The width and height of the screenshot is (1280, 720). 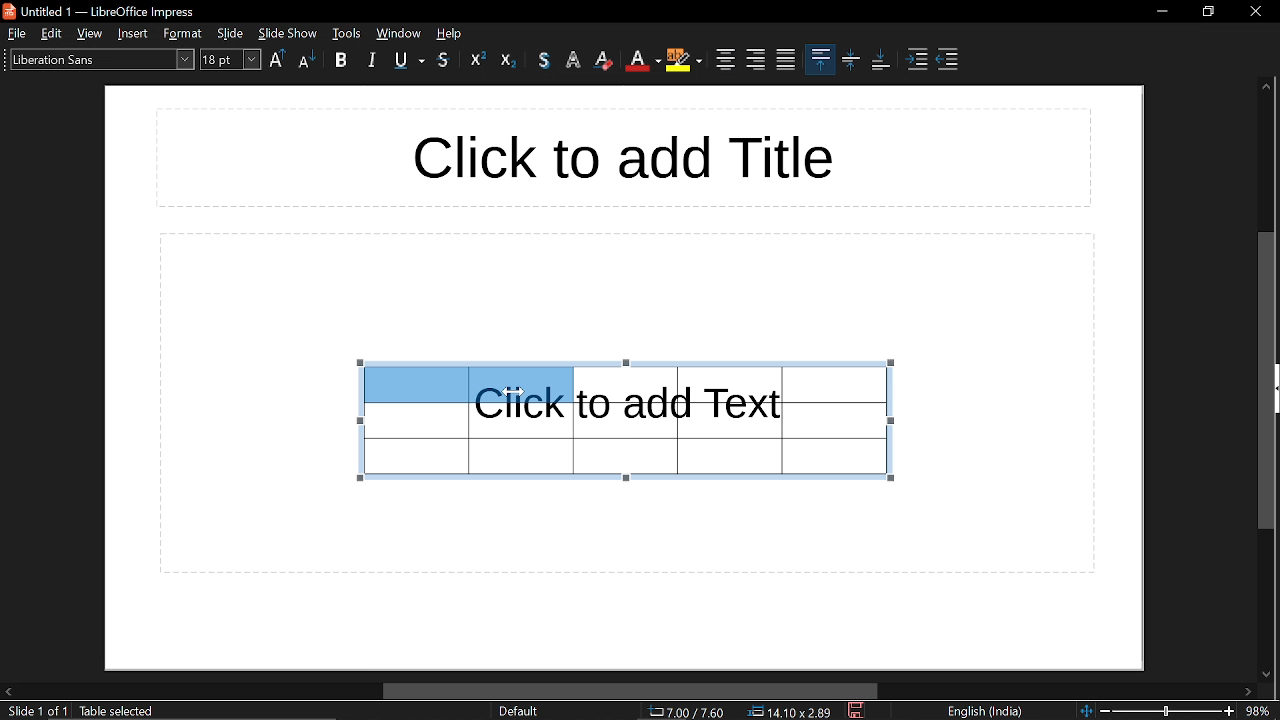 What do you see at coordinates (410, 62) in the screenshot?
I see `underline` at bounding box center [410, 62].